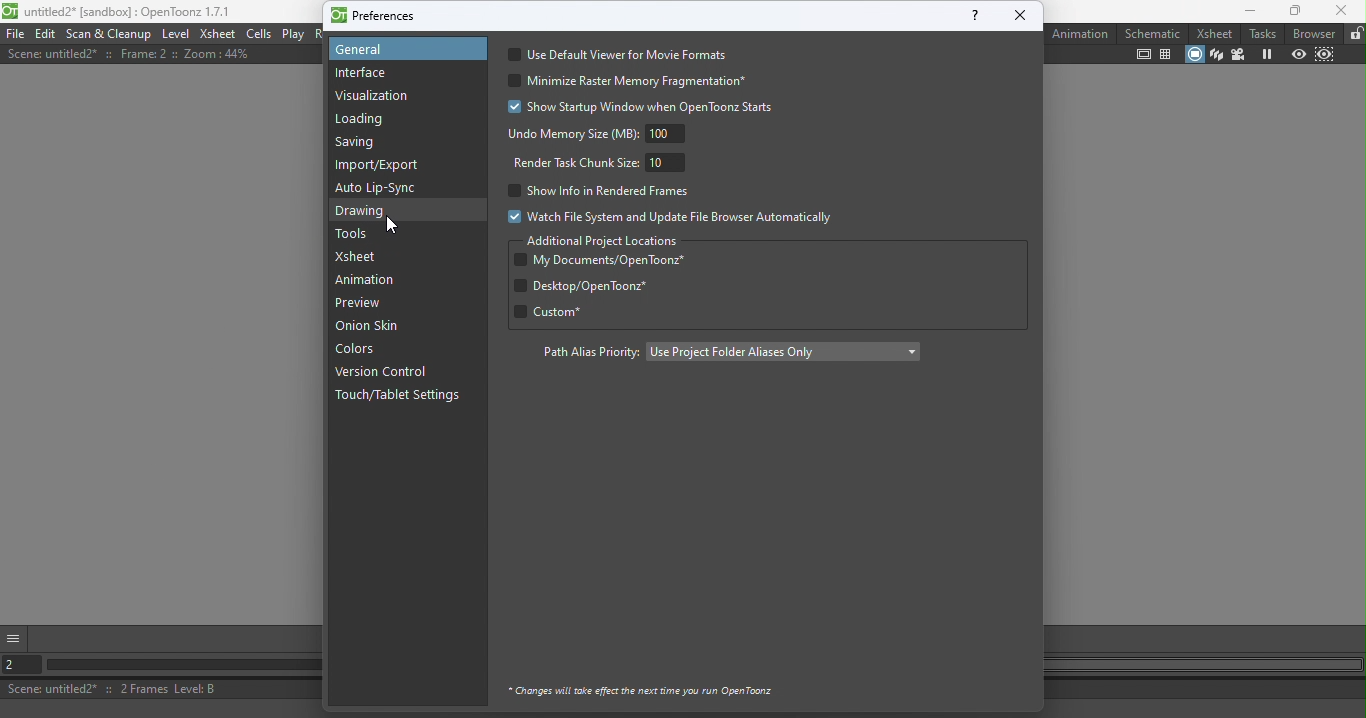  Describe the element at coordinates (379, 188) in the screenshot. I see `Auto lip-sync` at that location.